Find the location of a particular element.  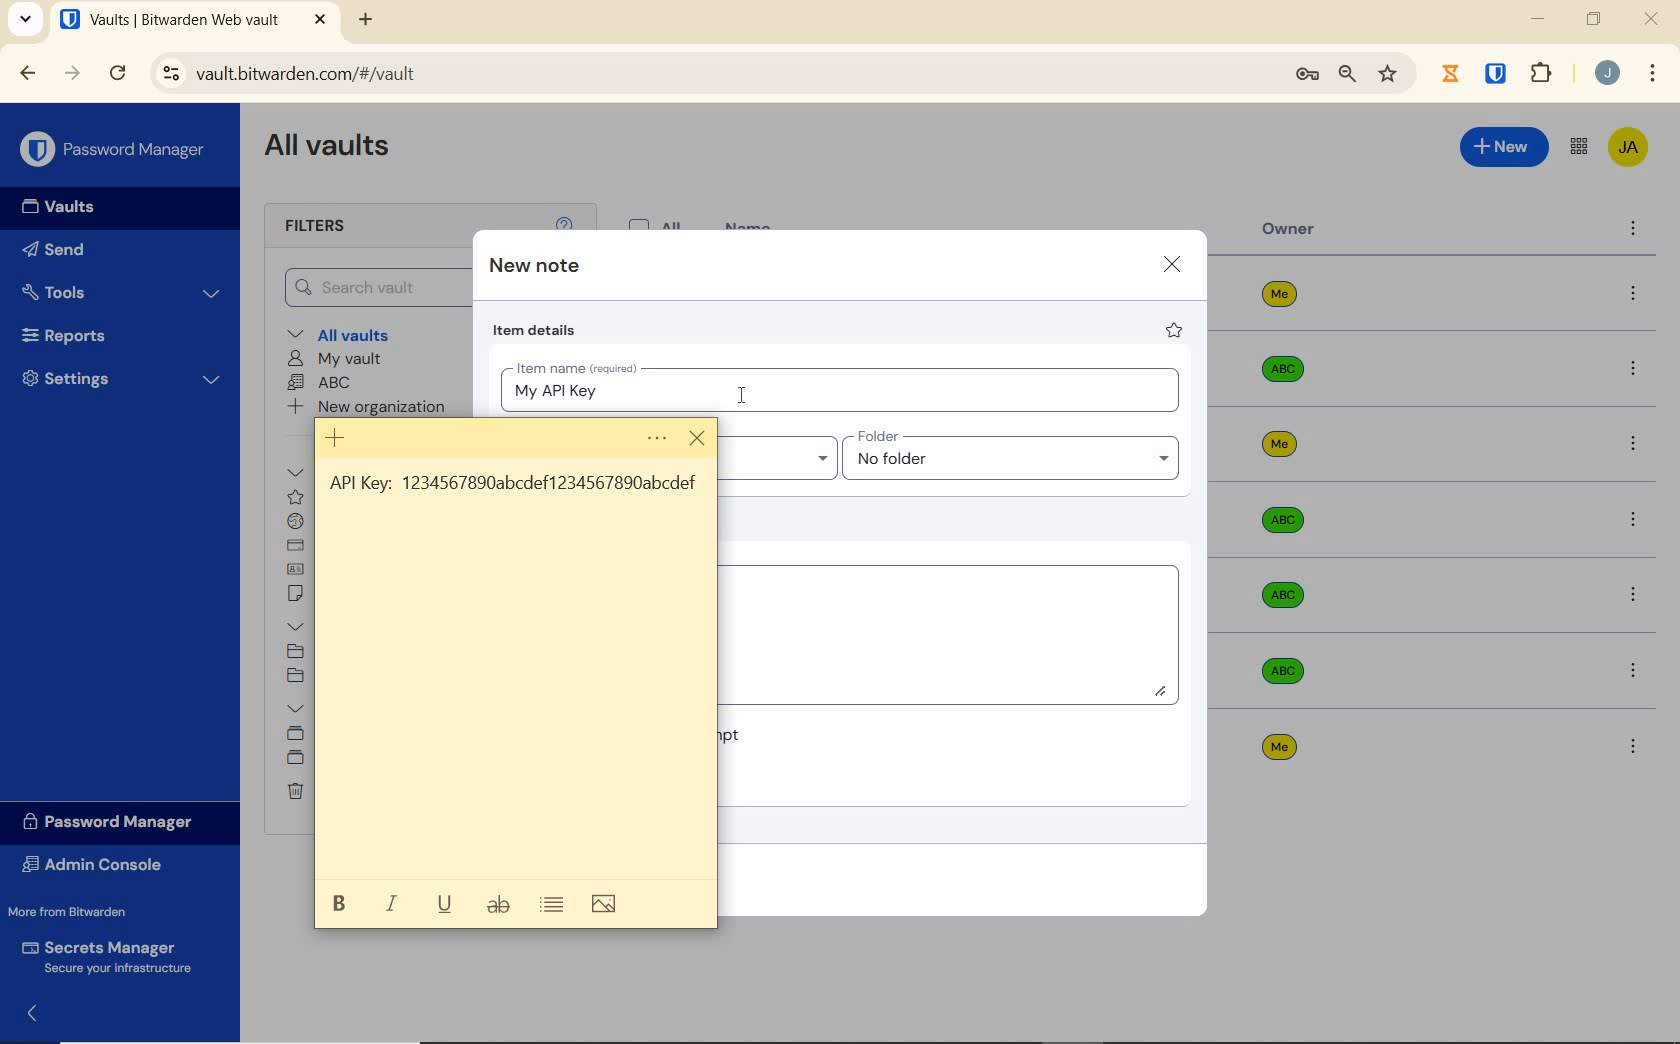

more options is located at coordinates (1633, 231).